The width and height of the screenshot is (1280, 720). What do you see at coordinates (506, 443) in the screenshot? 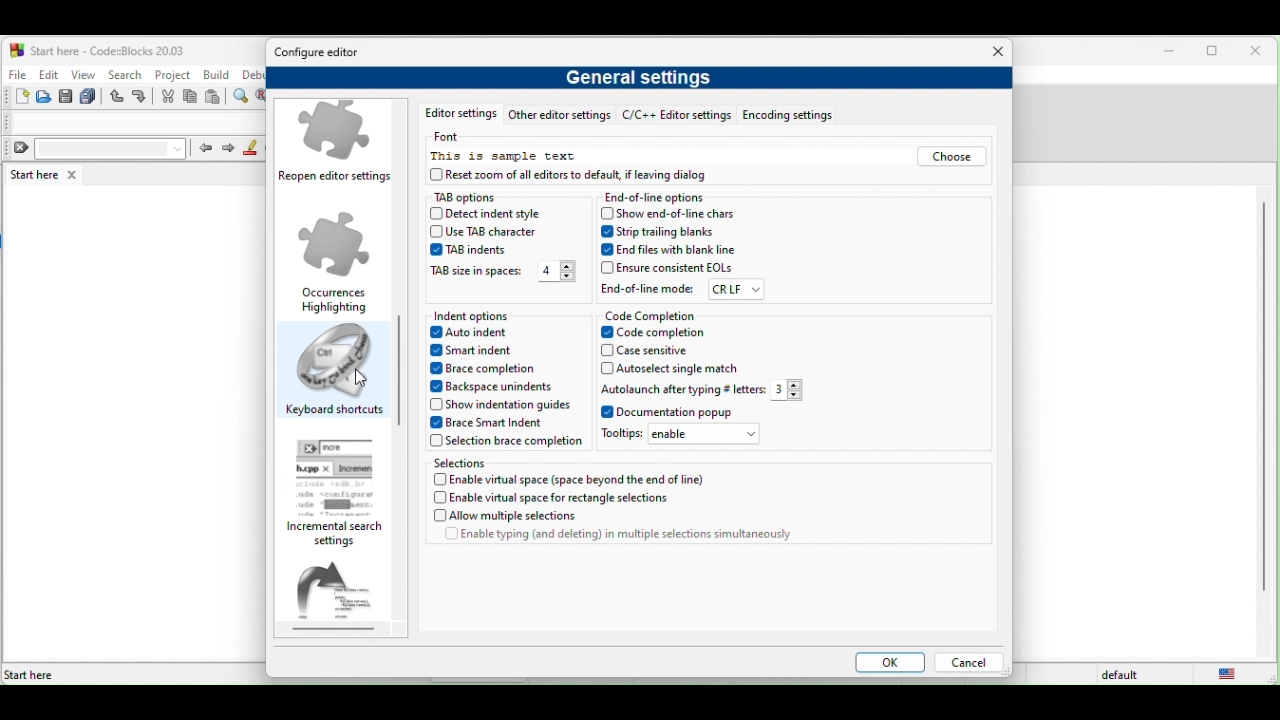
I see `selection brace completion` at bounding box center [506, 443].